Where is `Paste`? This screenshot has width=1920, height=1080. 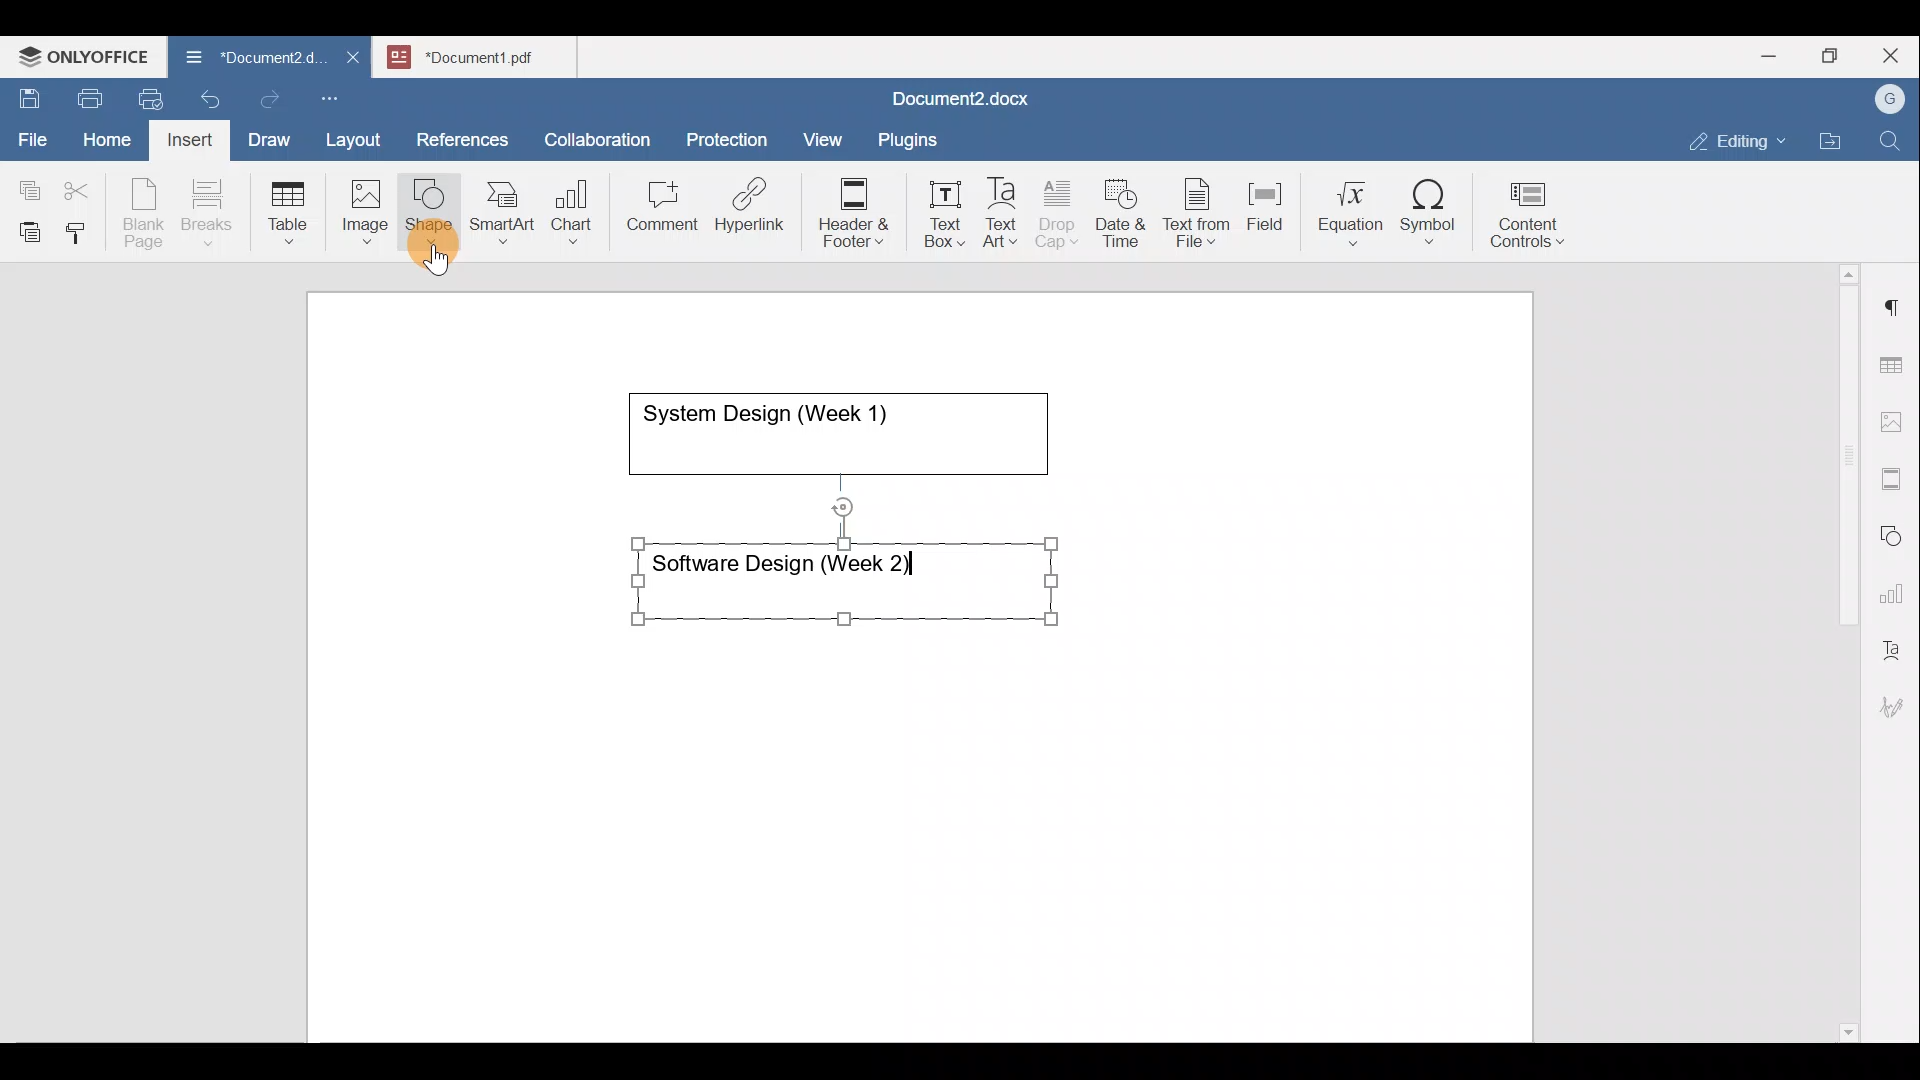
Paste is located at coordinates (25, 227).